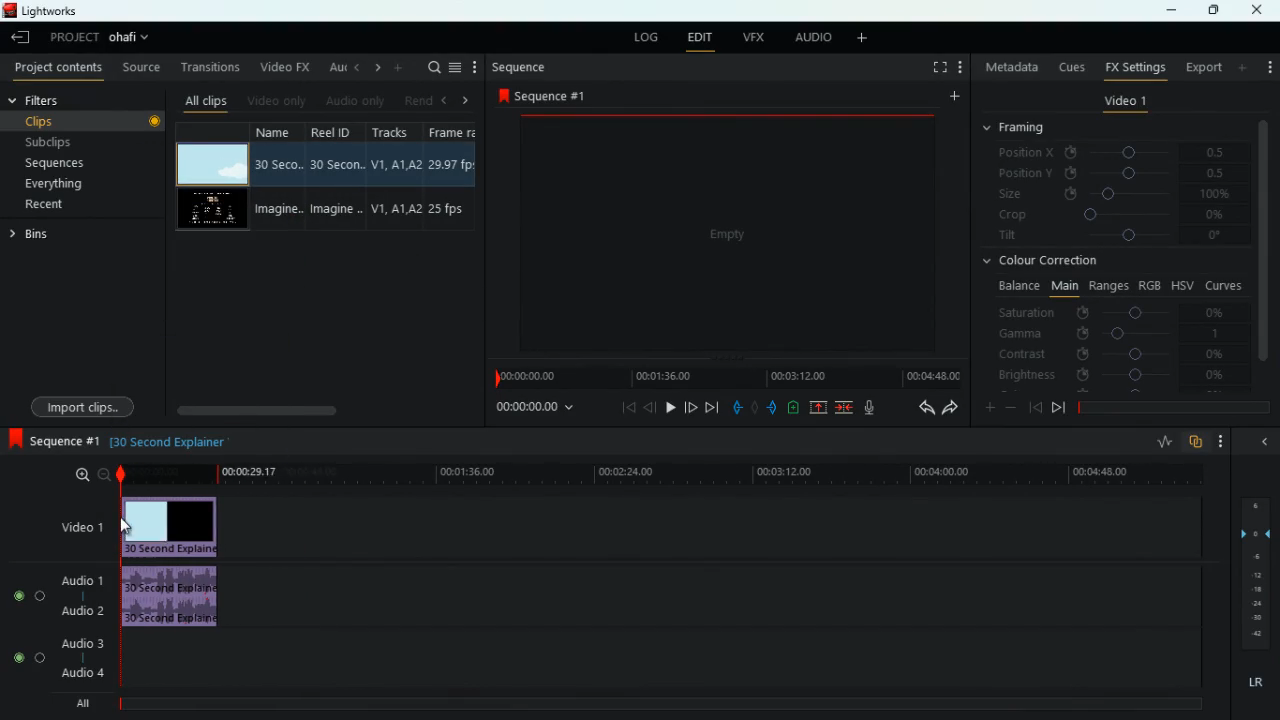 This screenshot has width=1280, height=720. I want to click on reel id, so click(337, 131).